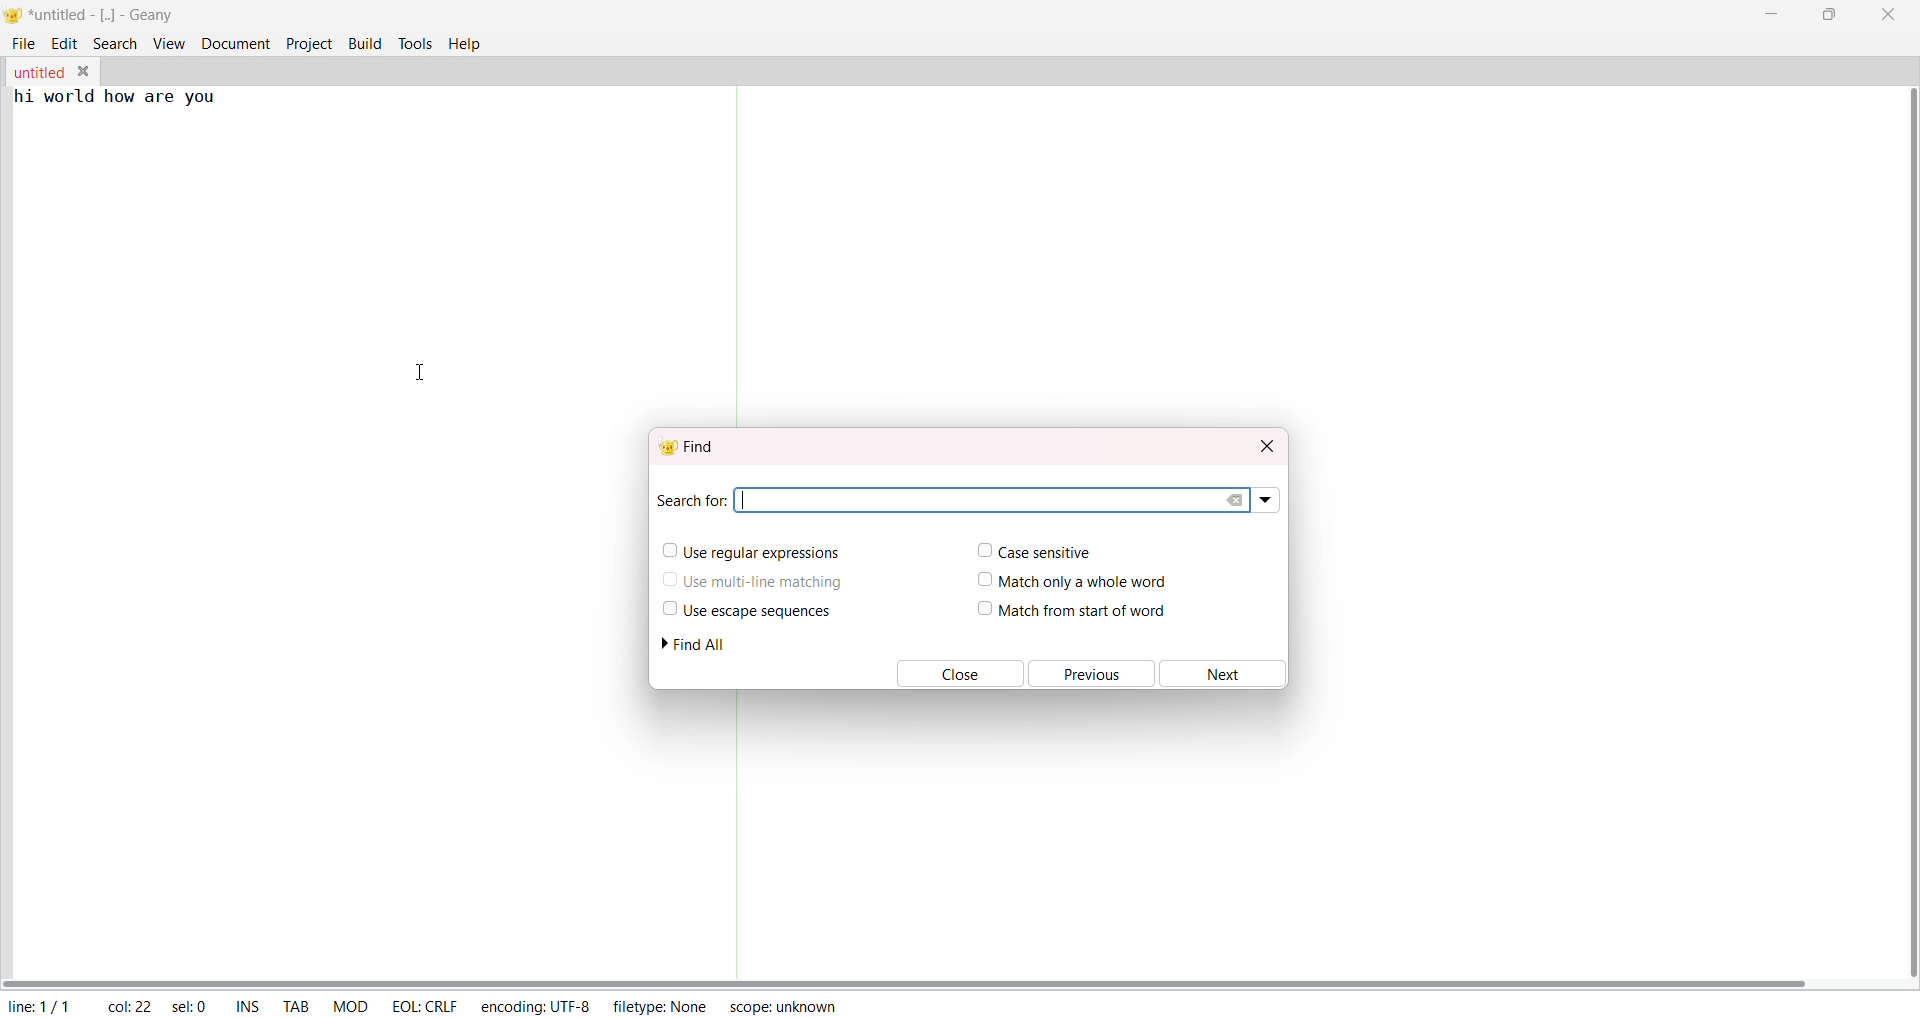 The height and width of the screenshot is (1018, 1920). What do you see at coordinates (743, 613) in the screenshot?
I see `use escape sequence` at bounding box center [743, 613].